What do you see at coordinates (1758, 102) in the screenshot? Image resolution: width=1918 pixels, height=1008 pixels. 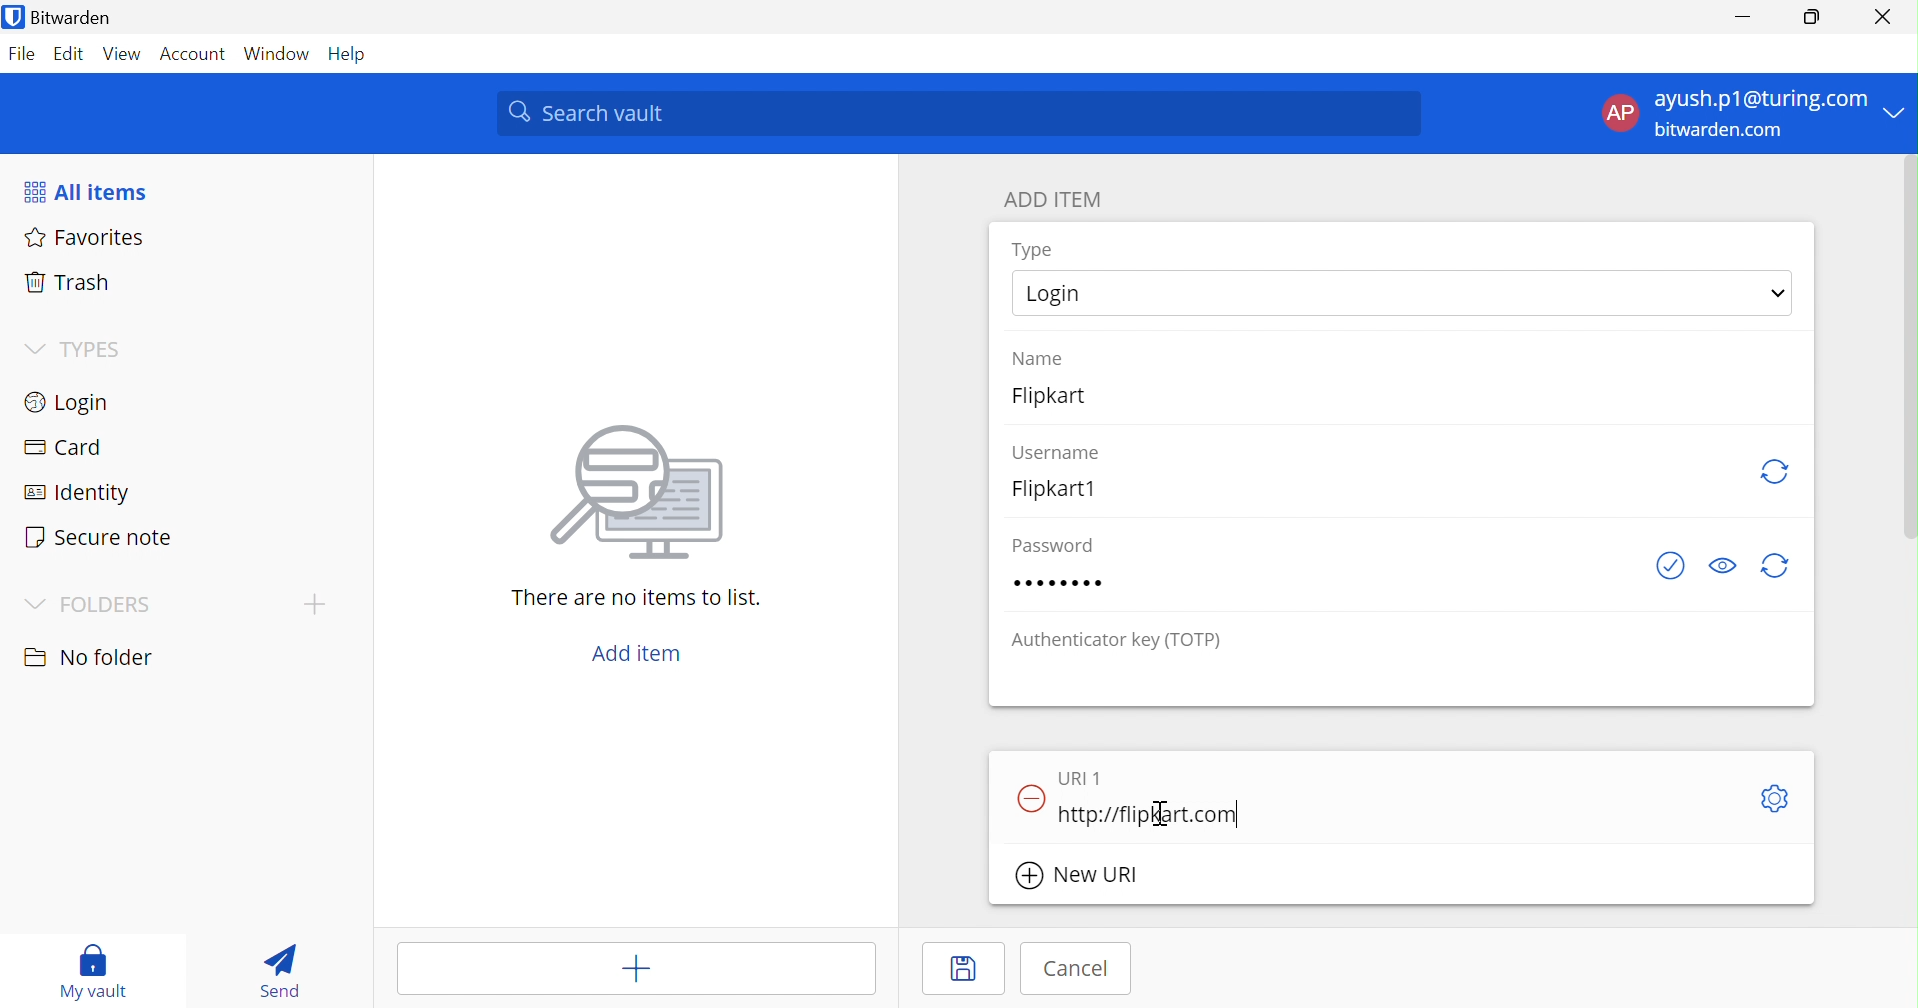 I see `ayush.p1@gmail.com` at bounding box center [1758, 102].